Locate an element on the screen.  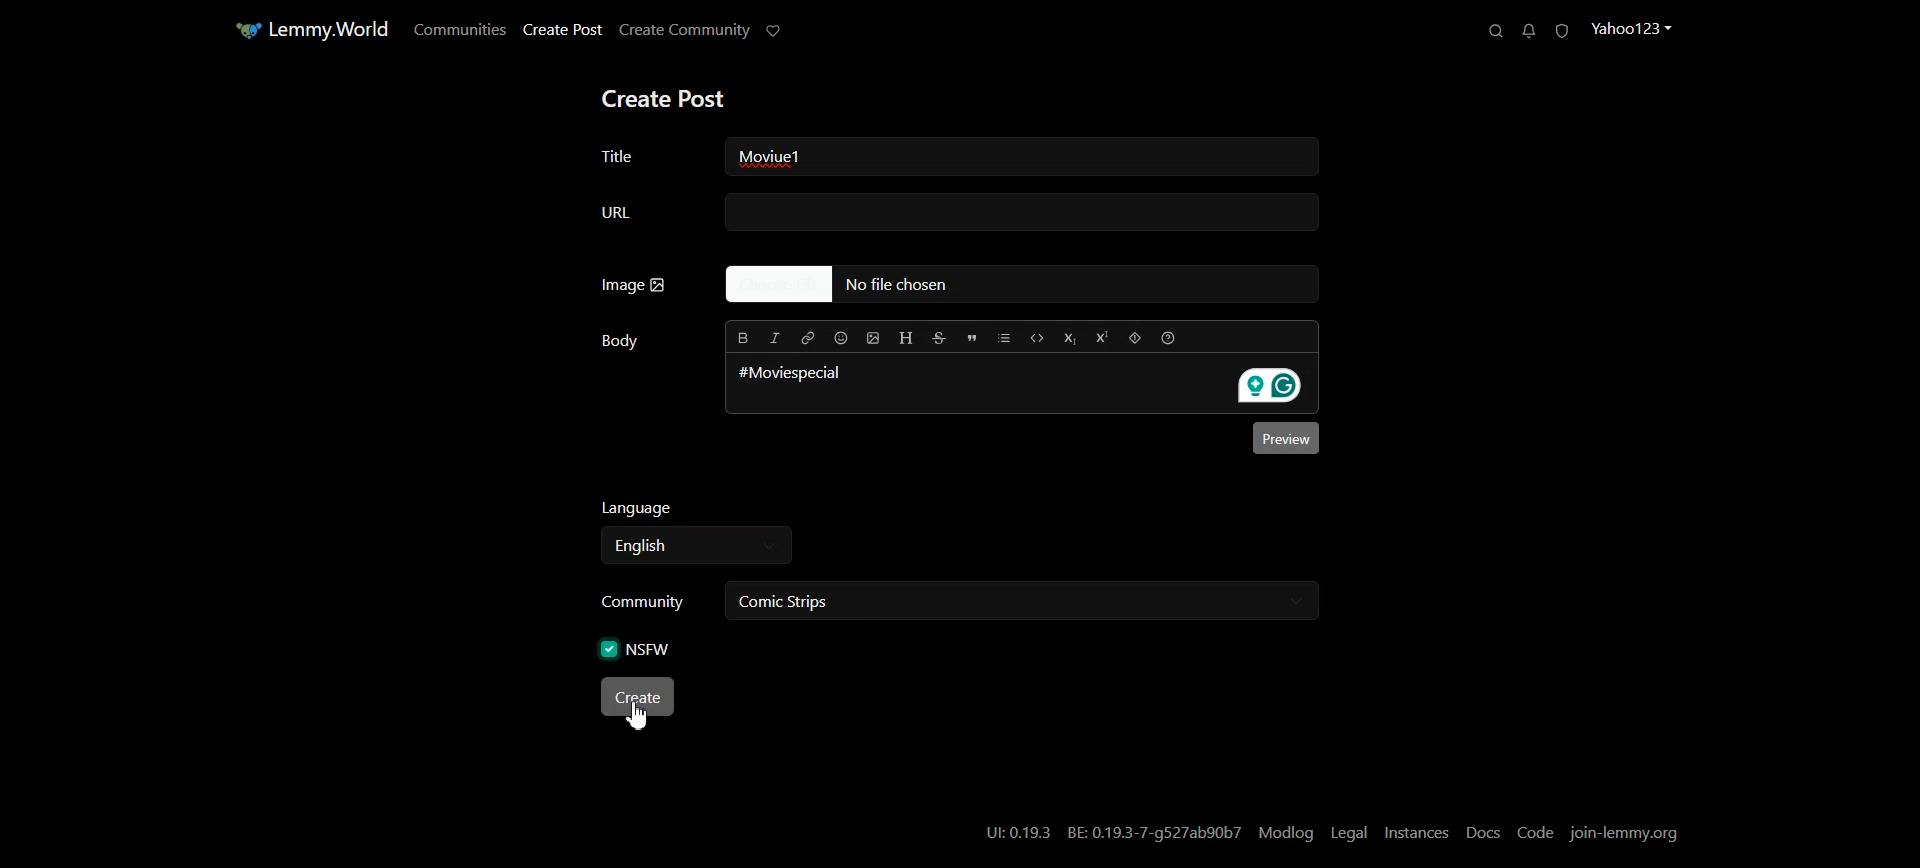
Formatting help is located at coordinates (1169, 338).